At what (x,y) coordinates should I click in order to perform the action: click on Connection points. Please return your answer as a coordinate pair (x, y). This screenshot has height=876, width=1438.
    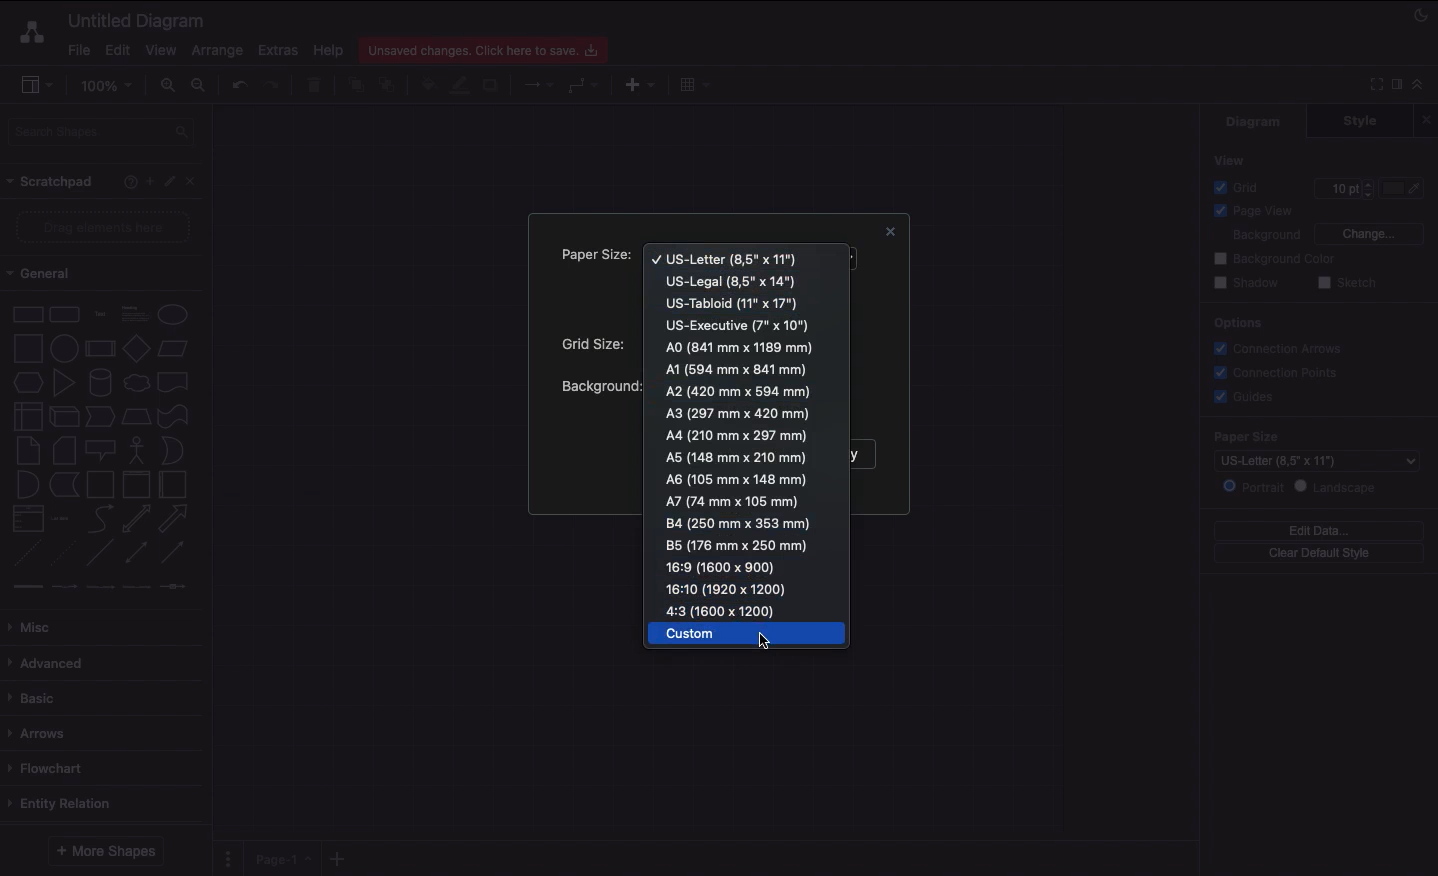
    Looking at the image, I should click on (1277, 372).